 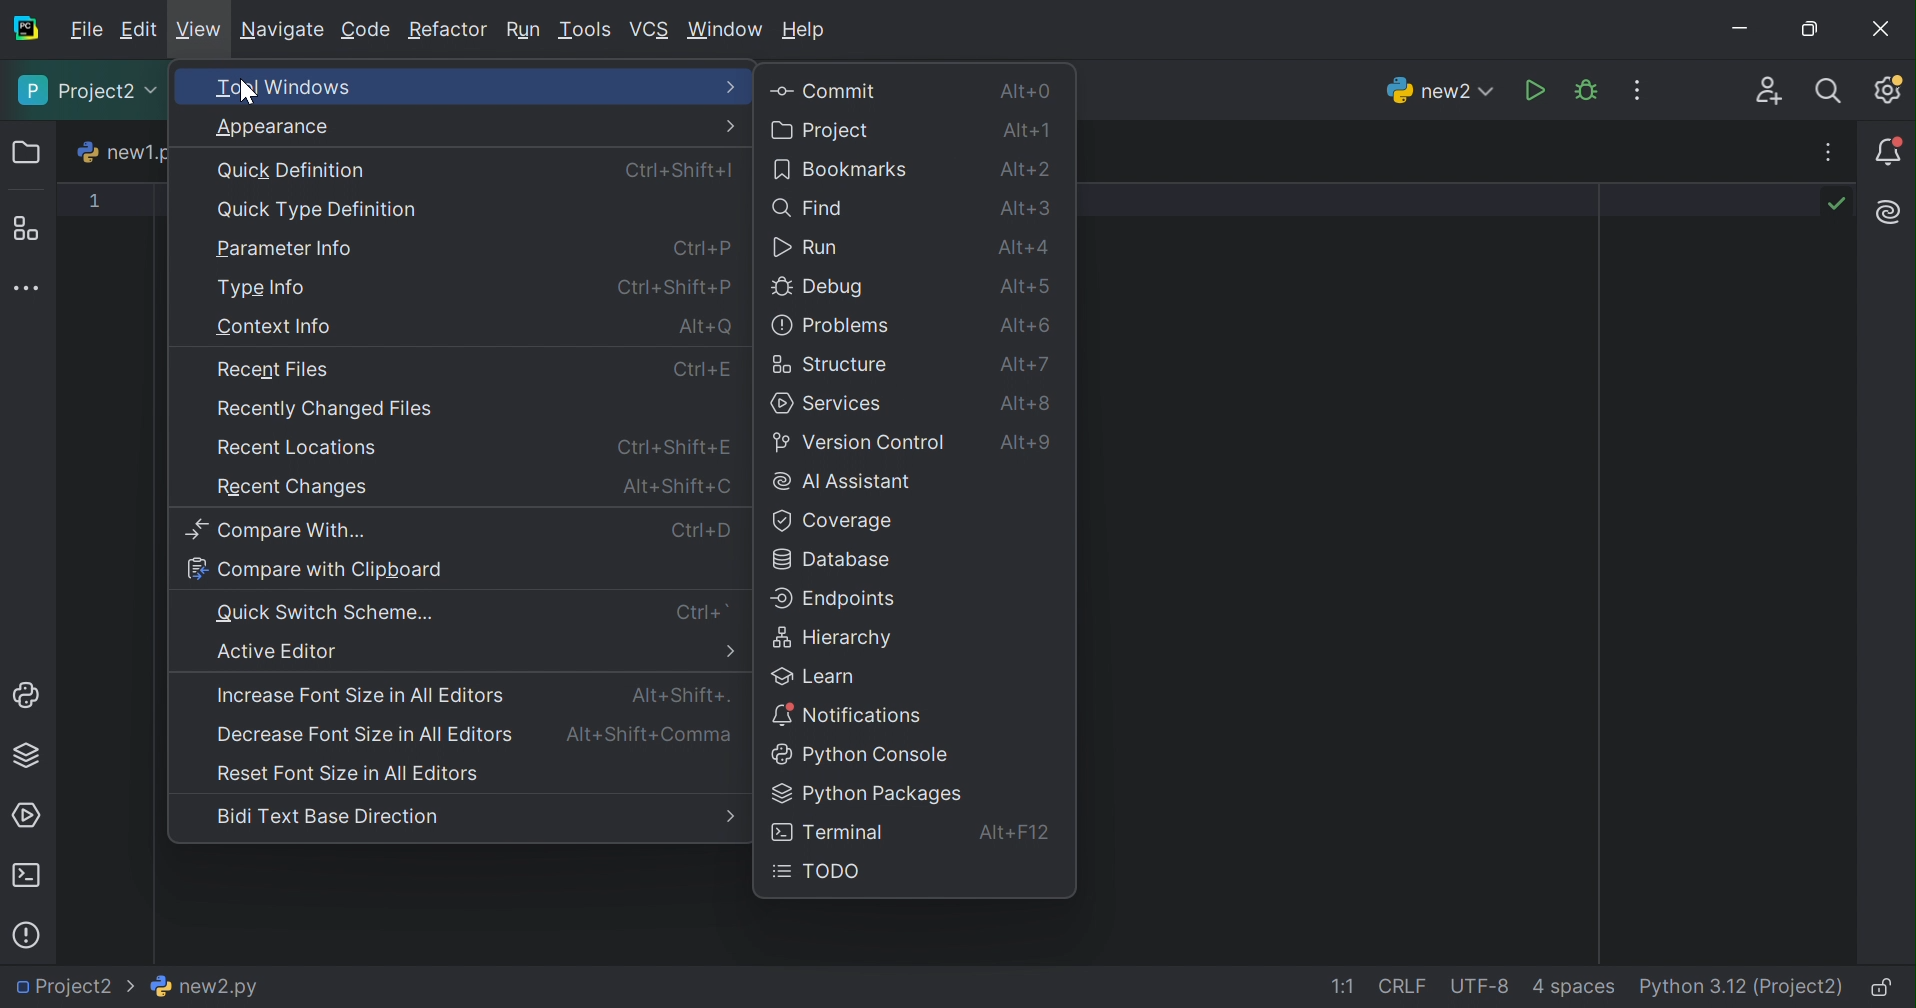 What do you see at coordinates (1823, 153) in the screenshot?
I see `Recent files, tab actions, and more` at bounding box center [1823, 153].